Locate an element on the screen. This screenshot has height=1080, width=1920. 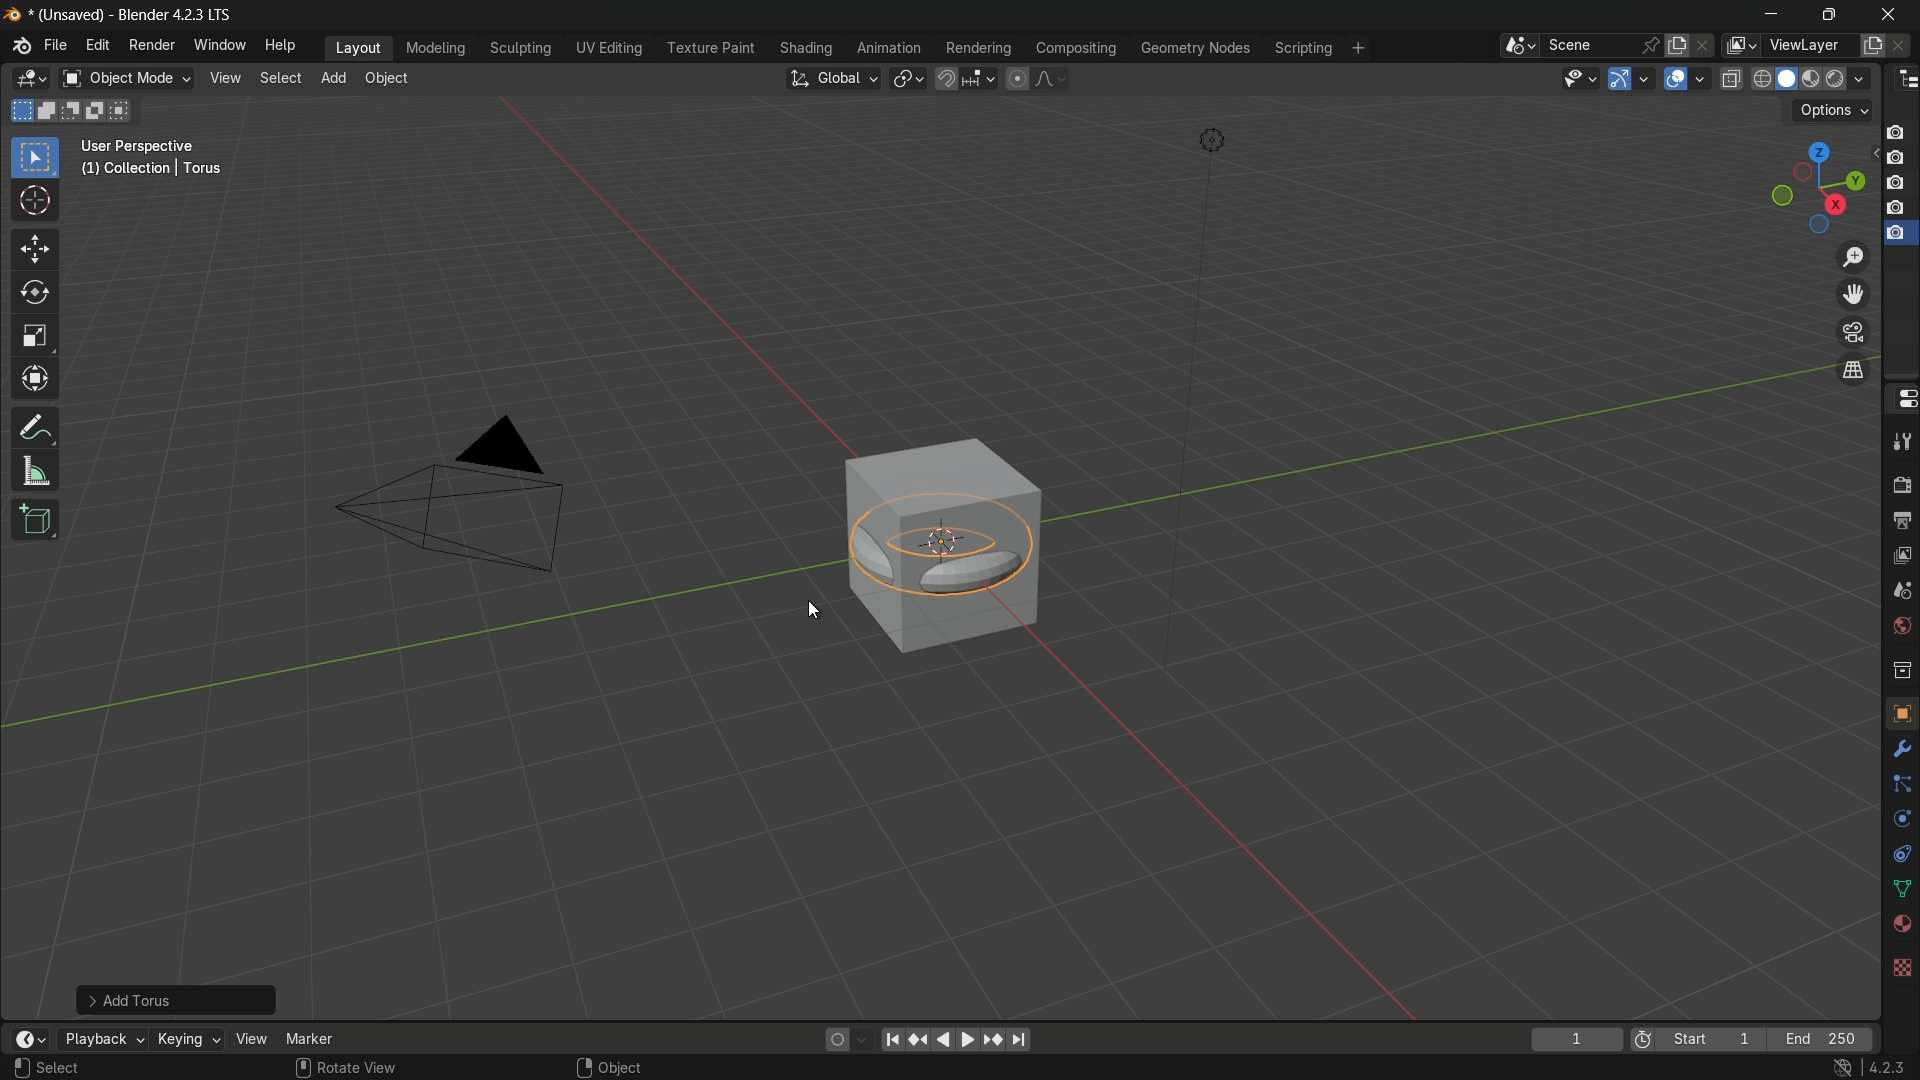
jump to endpoint is located at coordinates (1021, 1040).